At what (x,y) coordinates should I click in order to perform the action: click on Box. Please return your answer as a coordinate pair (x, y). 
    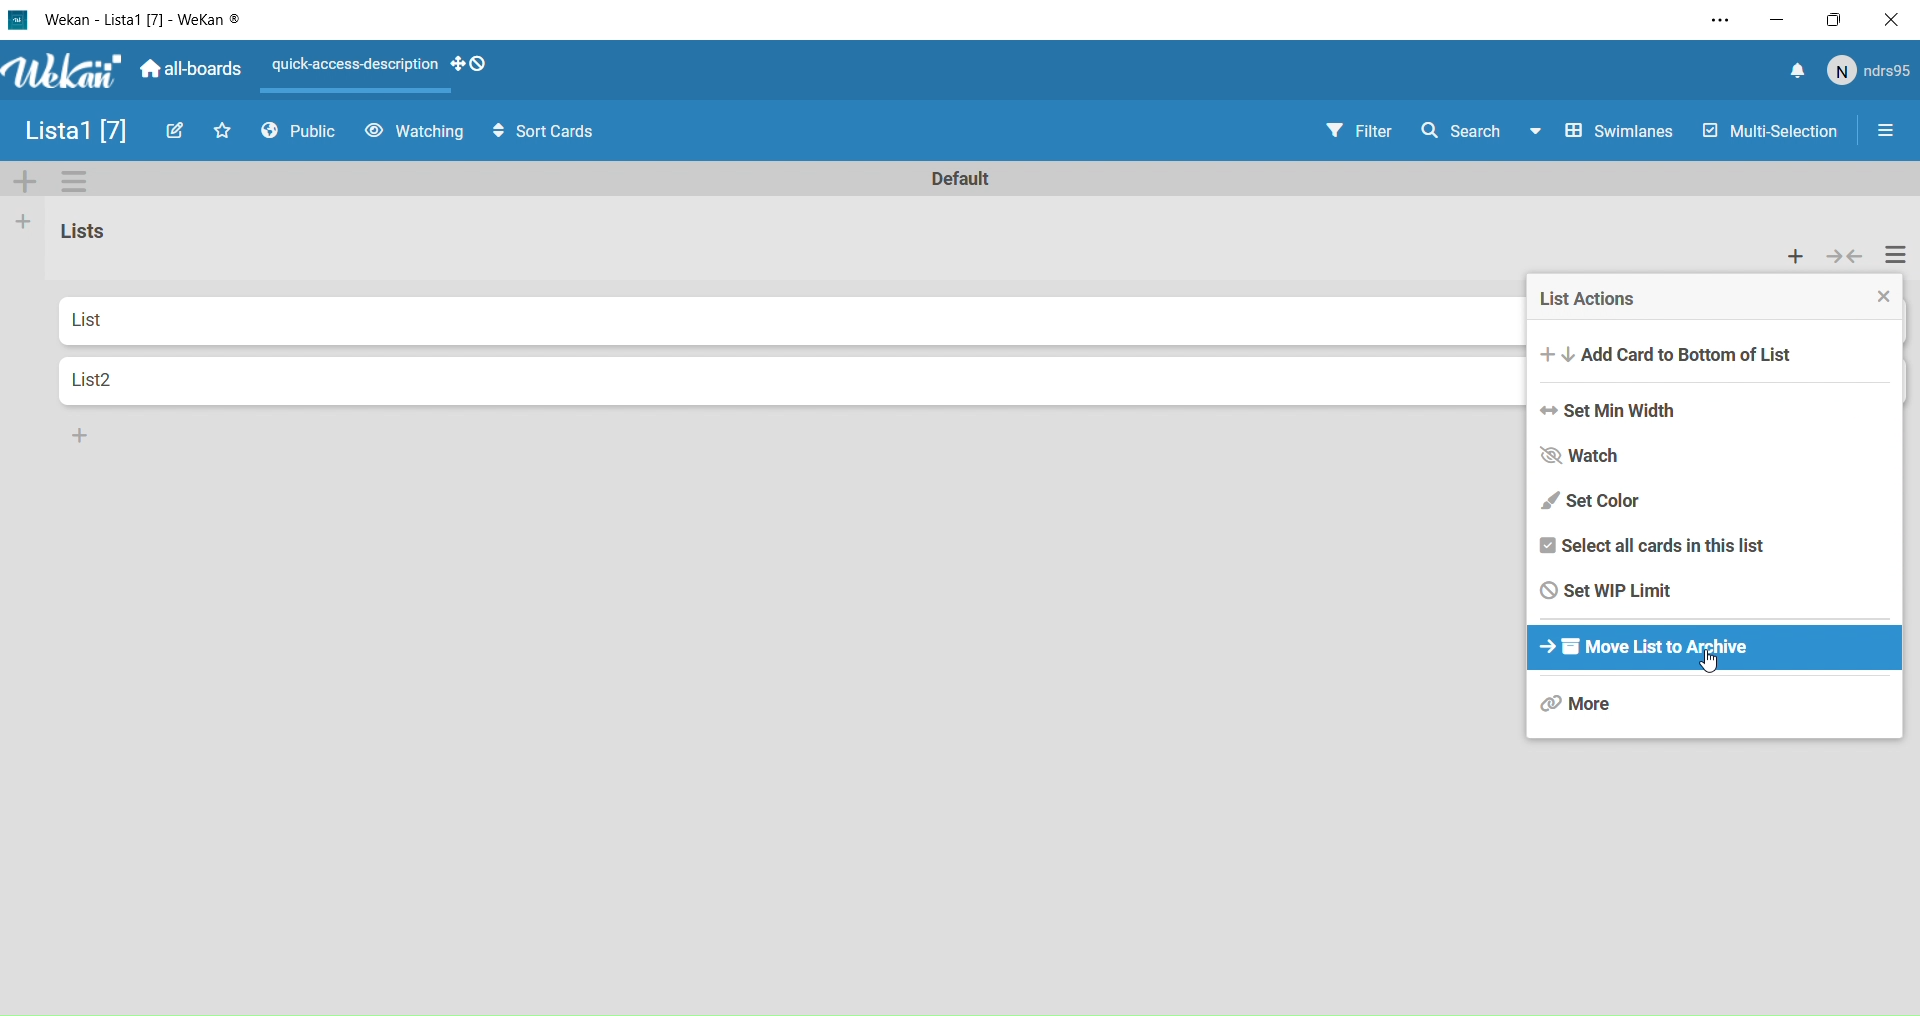
    Looking at the image, I should click on (1833, 19).